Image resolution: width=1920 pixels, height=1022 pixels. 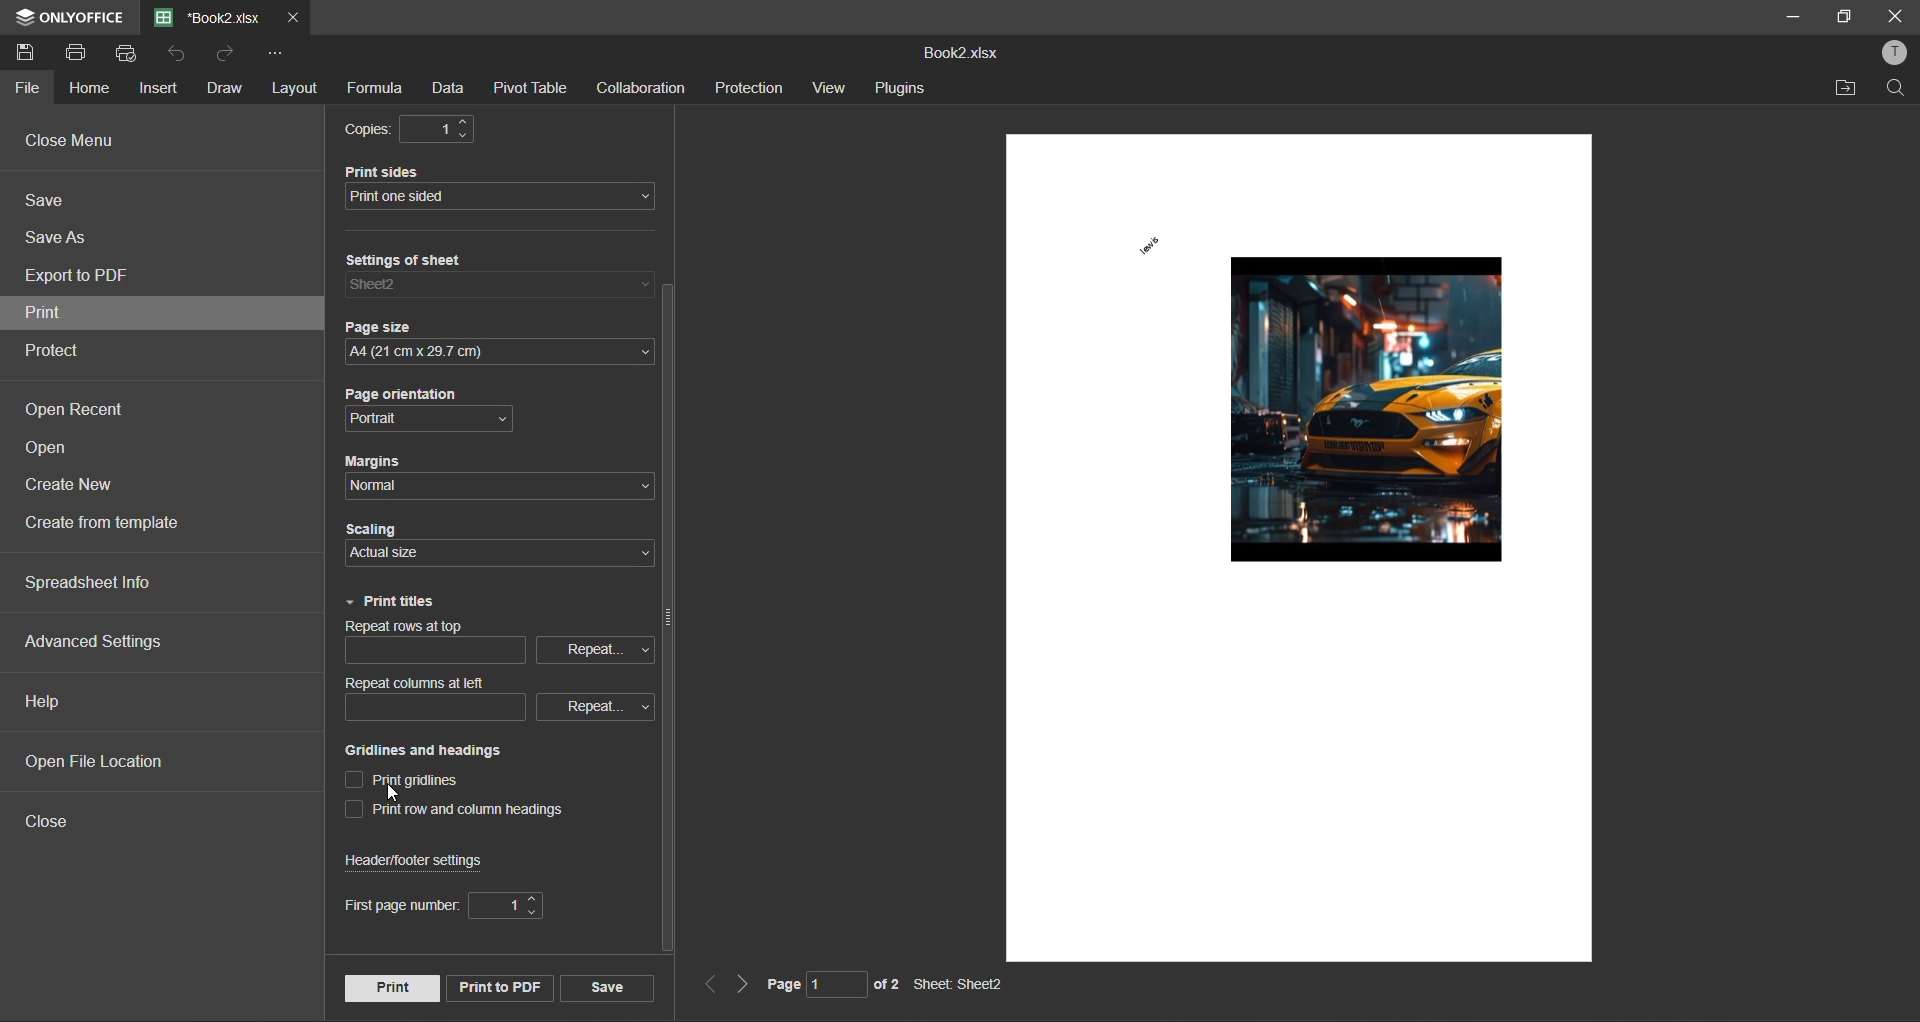 What do you see at coordinates (433, 629) in the screenshot?
I see `repeat rows on top ` at bounding box center [433, 629].